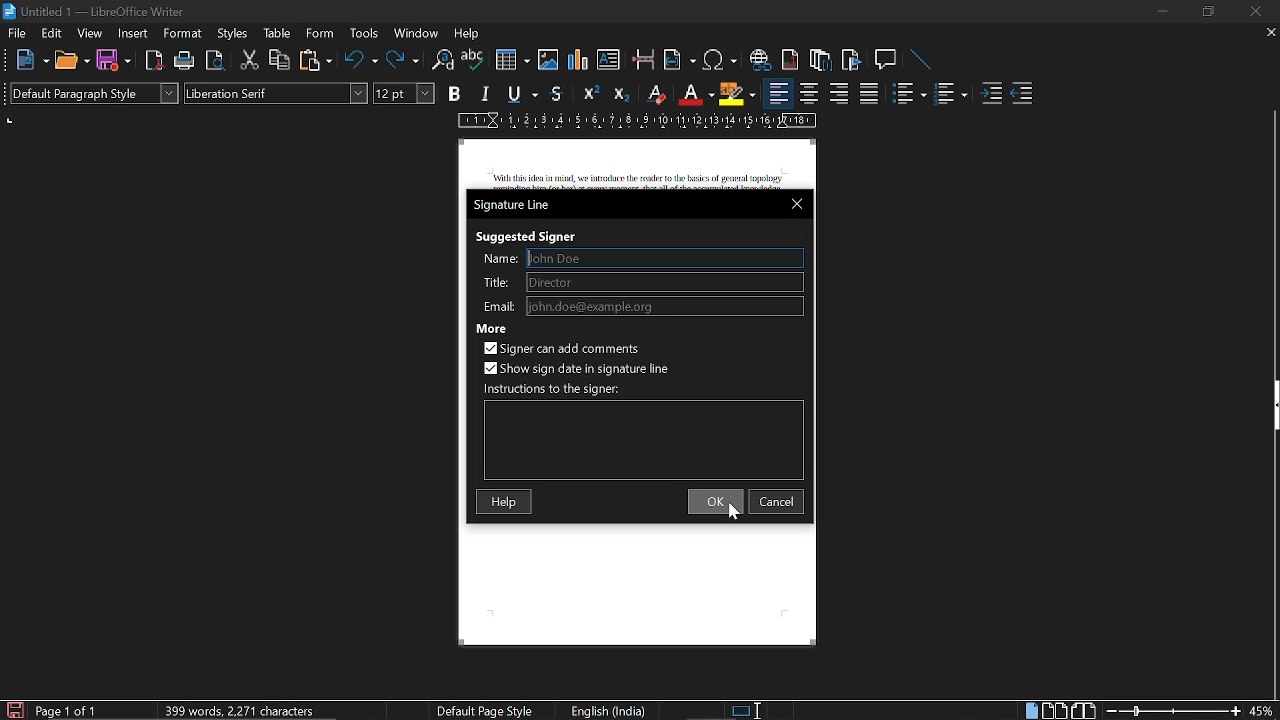 The height and width of the screenshot is (720, 1280). What do you see at coordinates (869, 94) in the screenshot?
I see `justified` at bounding box center [869, 94].